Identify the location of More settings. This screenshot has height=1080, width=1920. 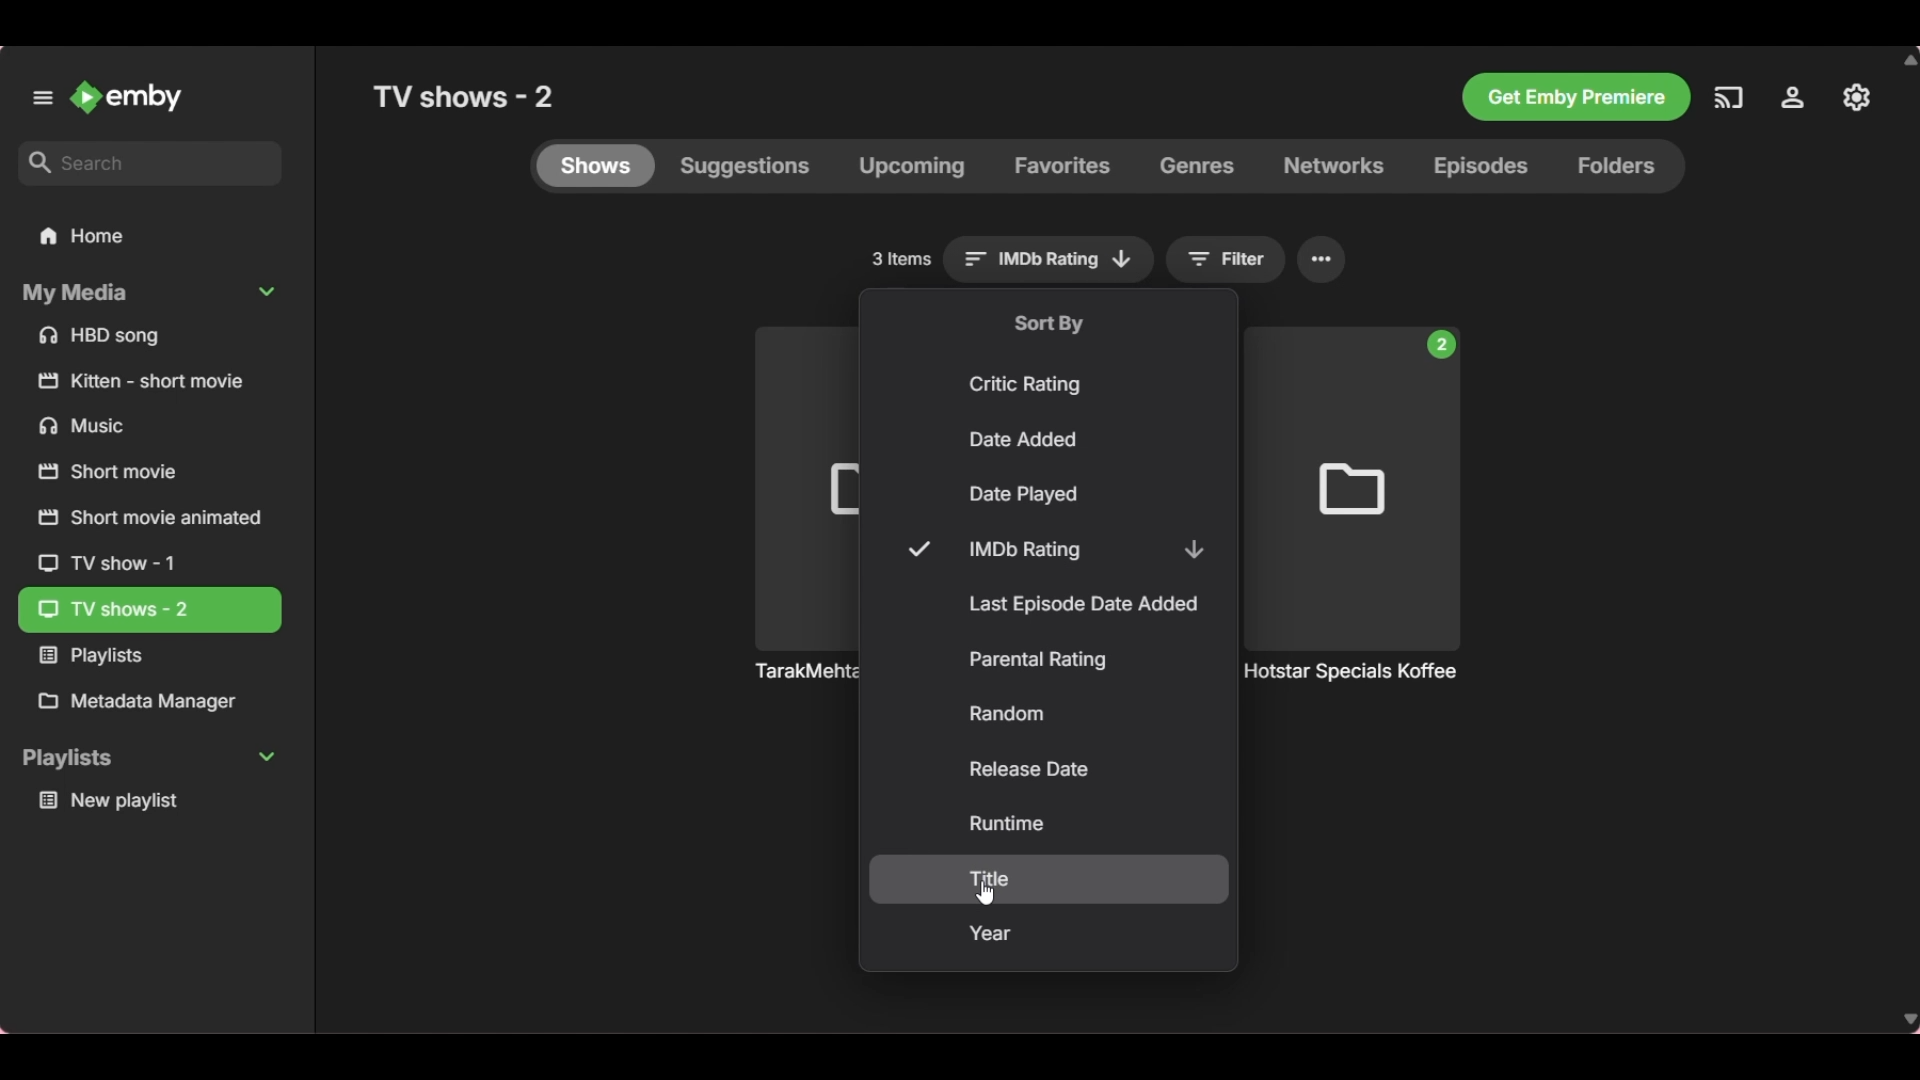
(1322, 260).